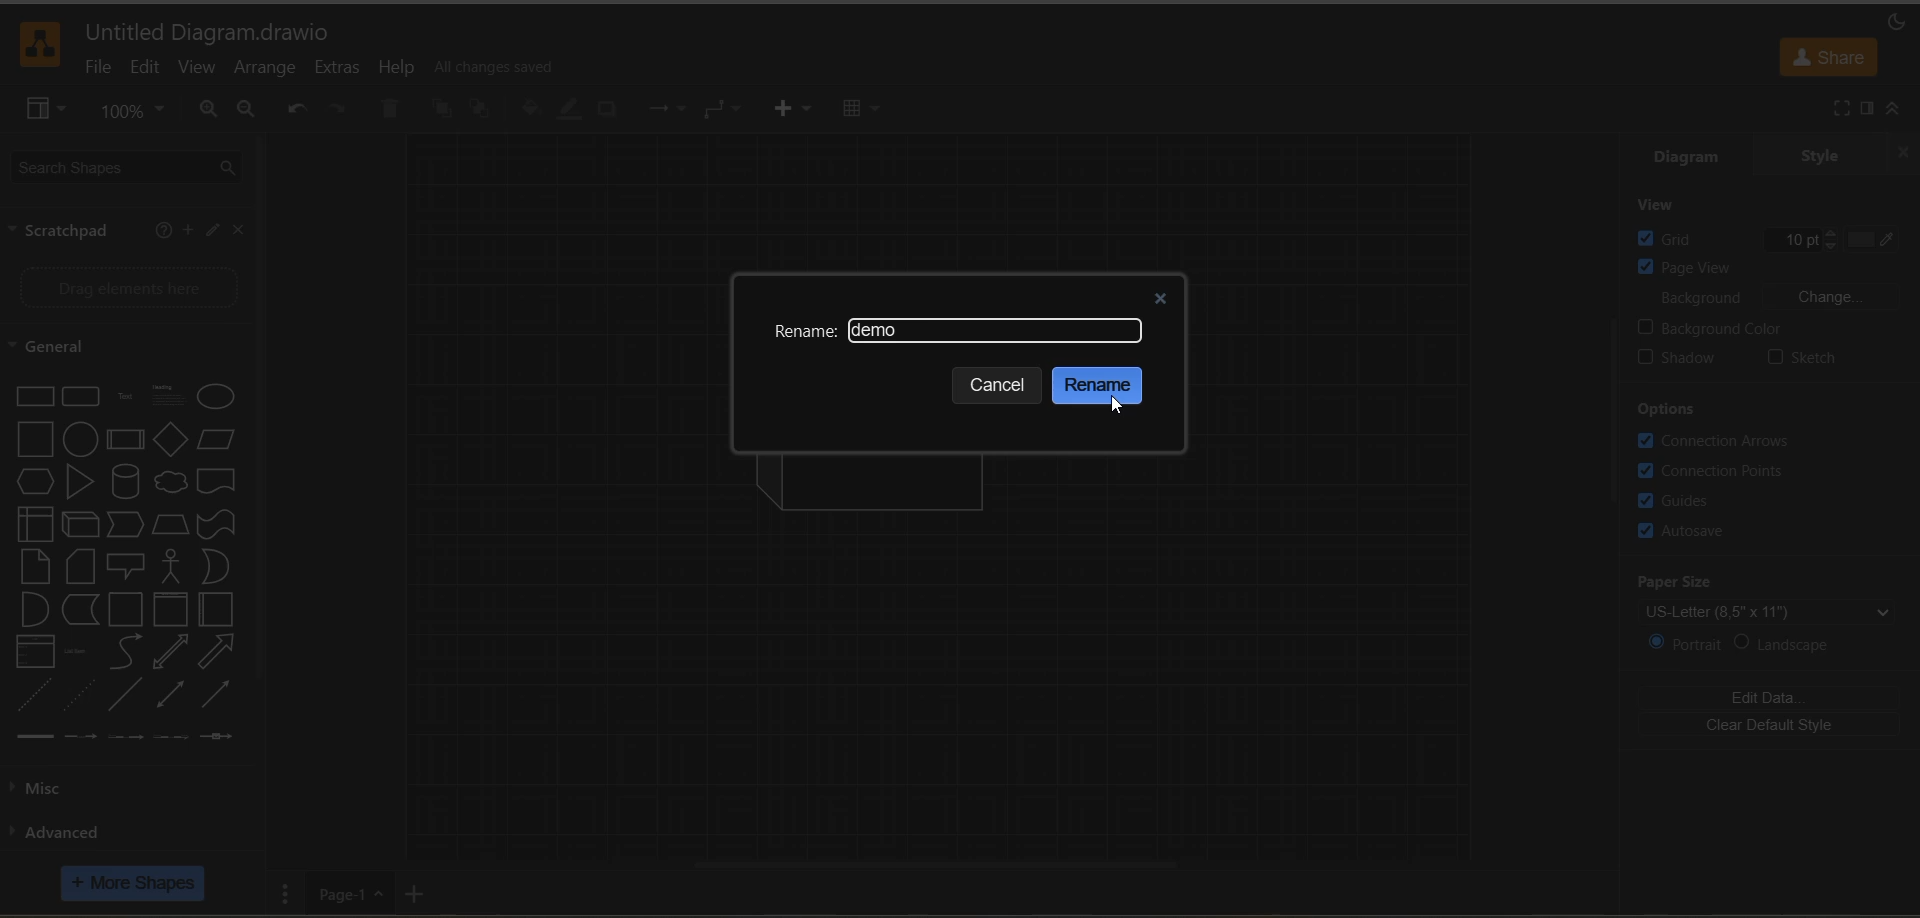 Image resolution: width=1920 pixels, height=918 pixels. I want to click on cancel, so click(1001, 386).